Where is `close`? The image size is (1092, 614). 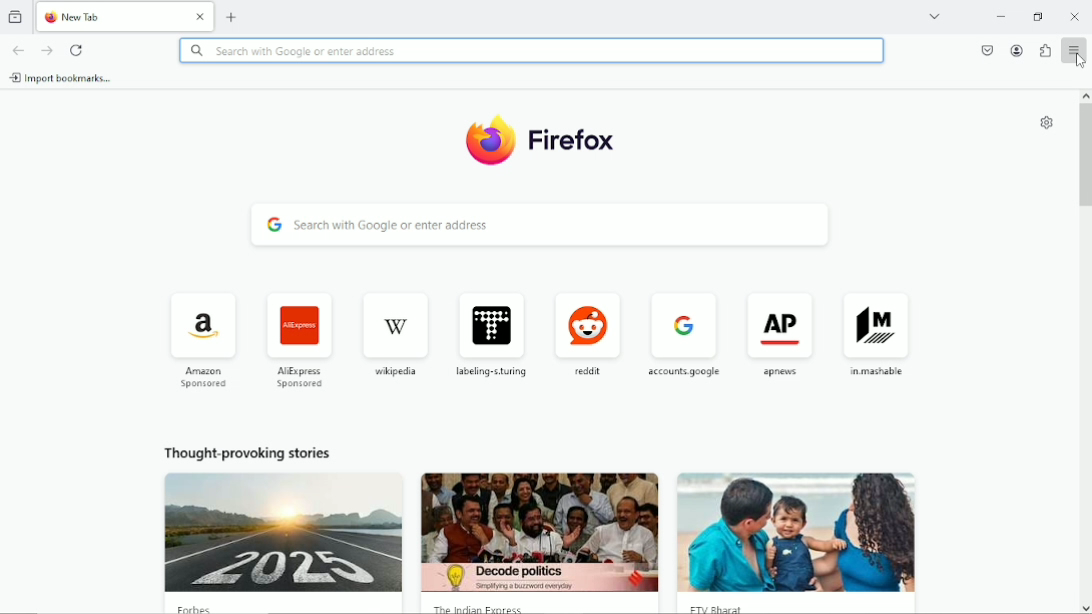
close is located at coordinates (201, 15).